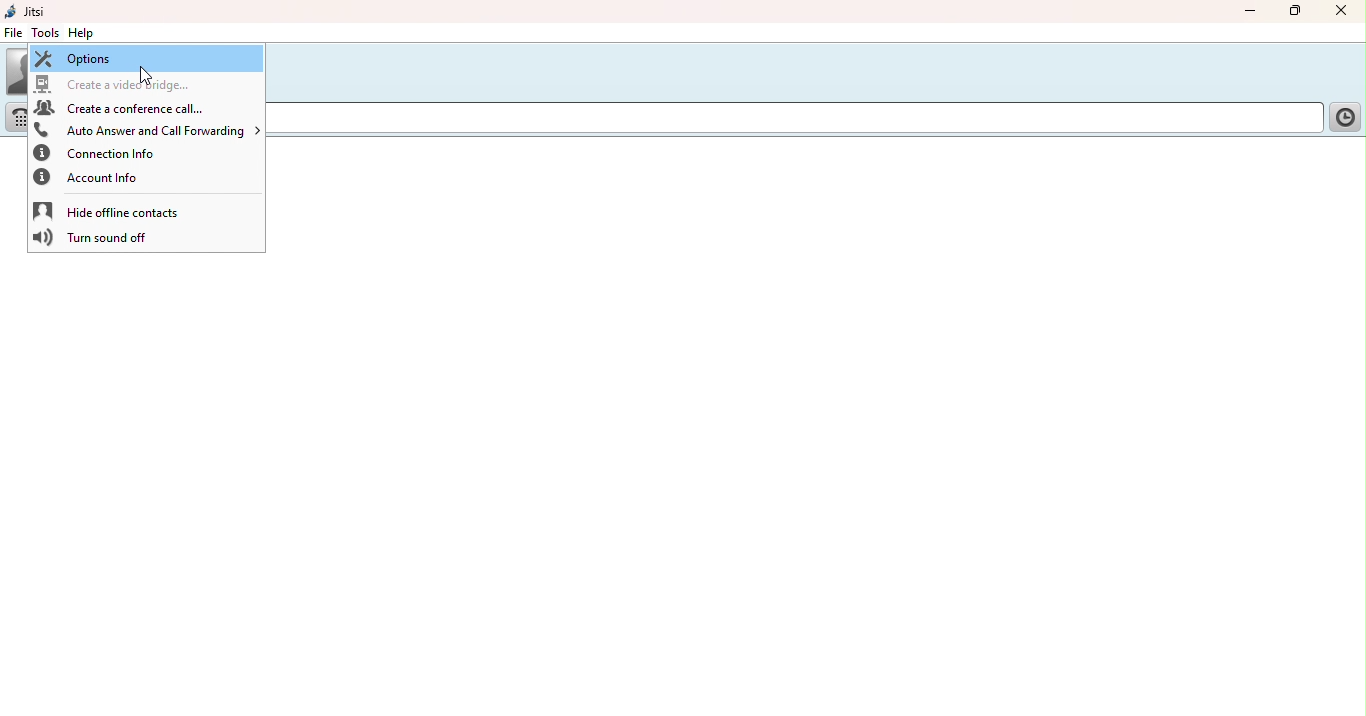  What do you see at coordinates (124, 83) in the screenshot?
I see `Create a video bridge` at bounding box center [124, 83].